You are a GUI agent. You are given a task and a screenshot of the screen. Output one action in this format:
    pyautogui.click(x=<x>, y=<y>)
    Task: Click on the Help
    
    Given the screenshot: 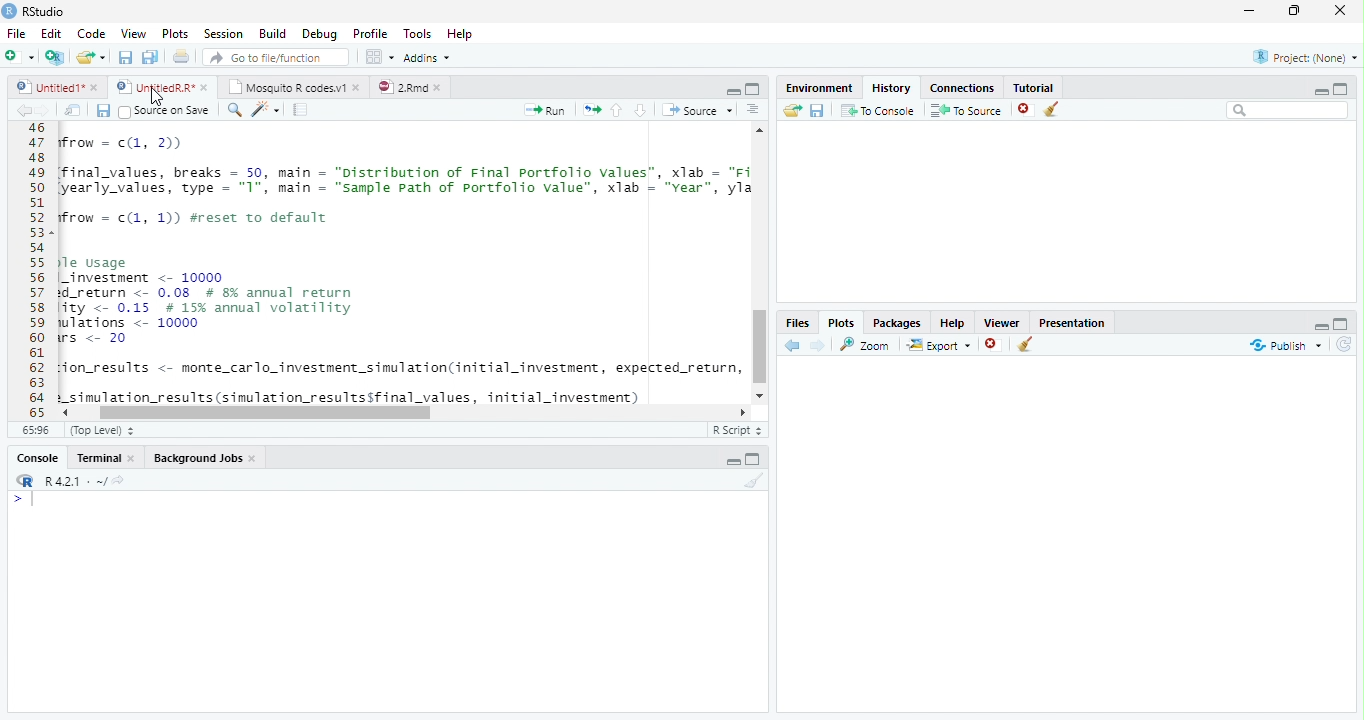 What is the action you would take?
    pyautogui.click(x=952, y=322)
    